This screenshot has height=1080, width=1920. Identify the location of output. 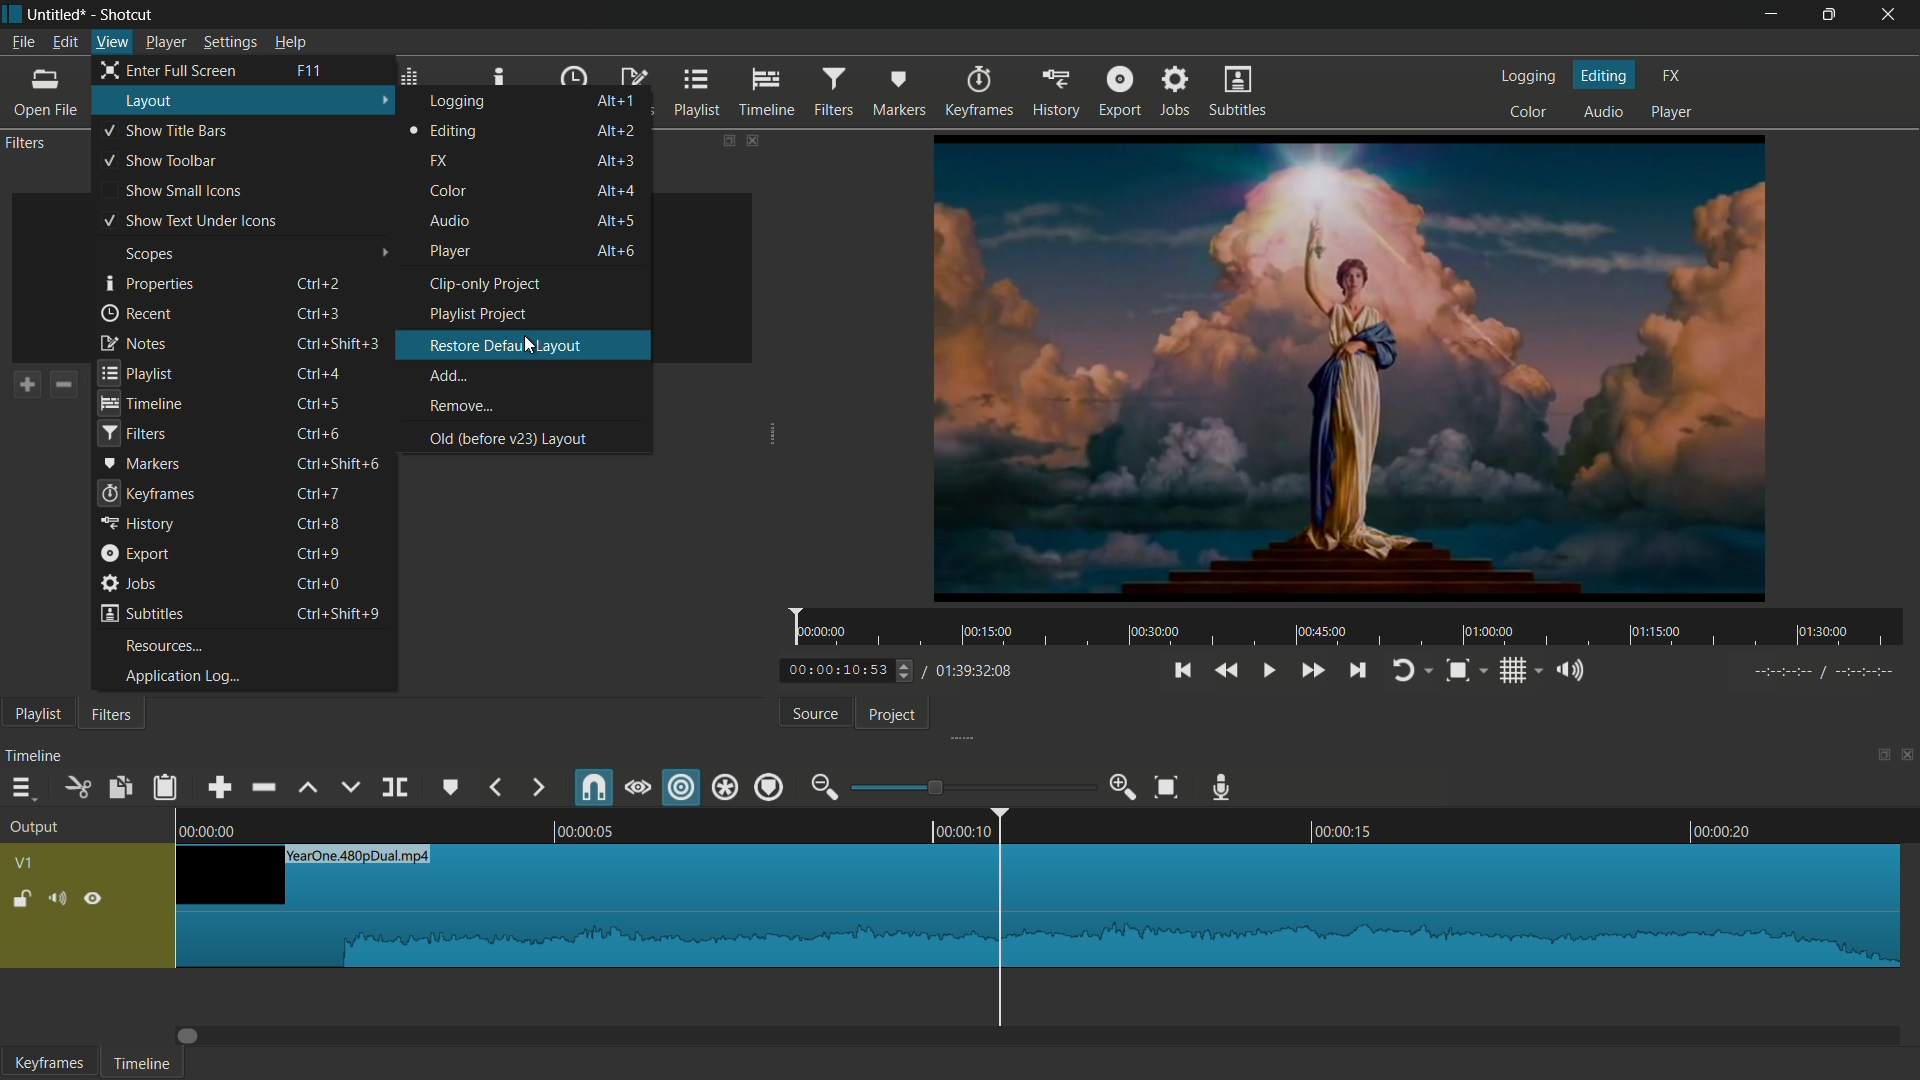
(34, 828).